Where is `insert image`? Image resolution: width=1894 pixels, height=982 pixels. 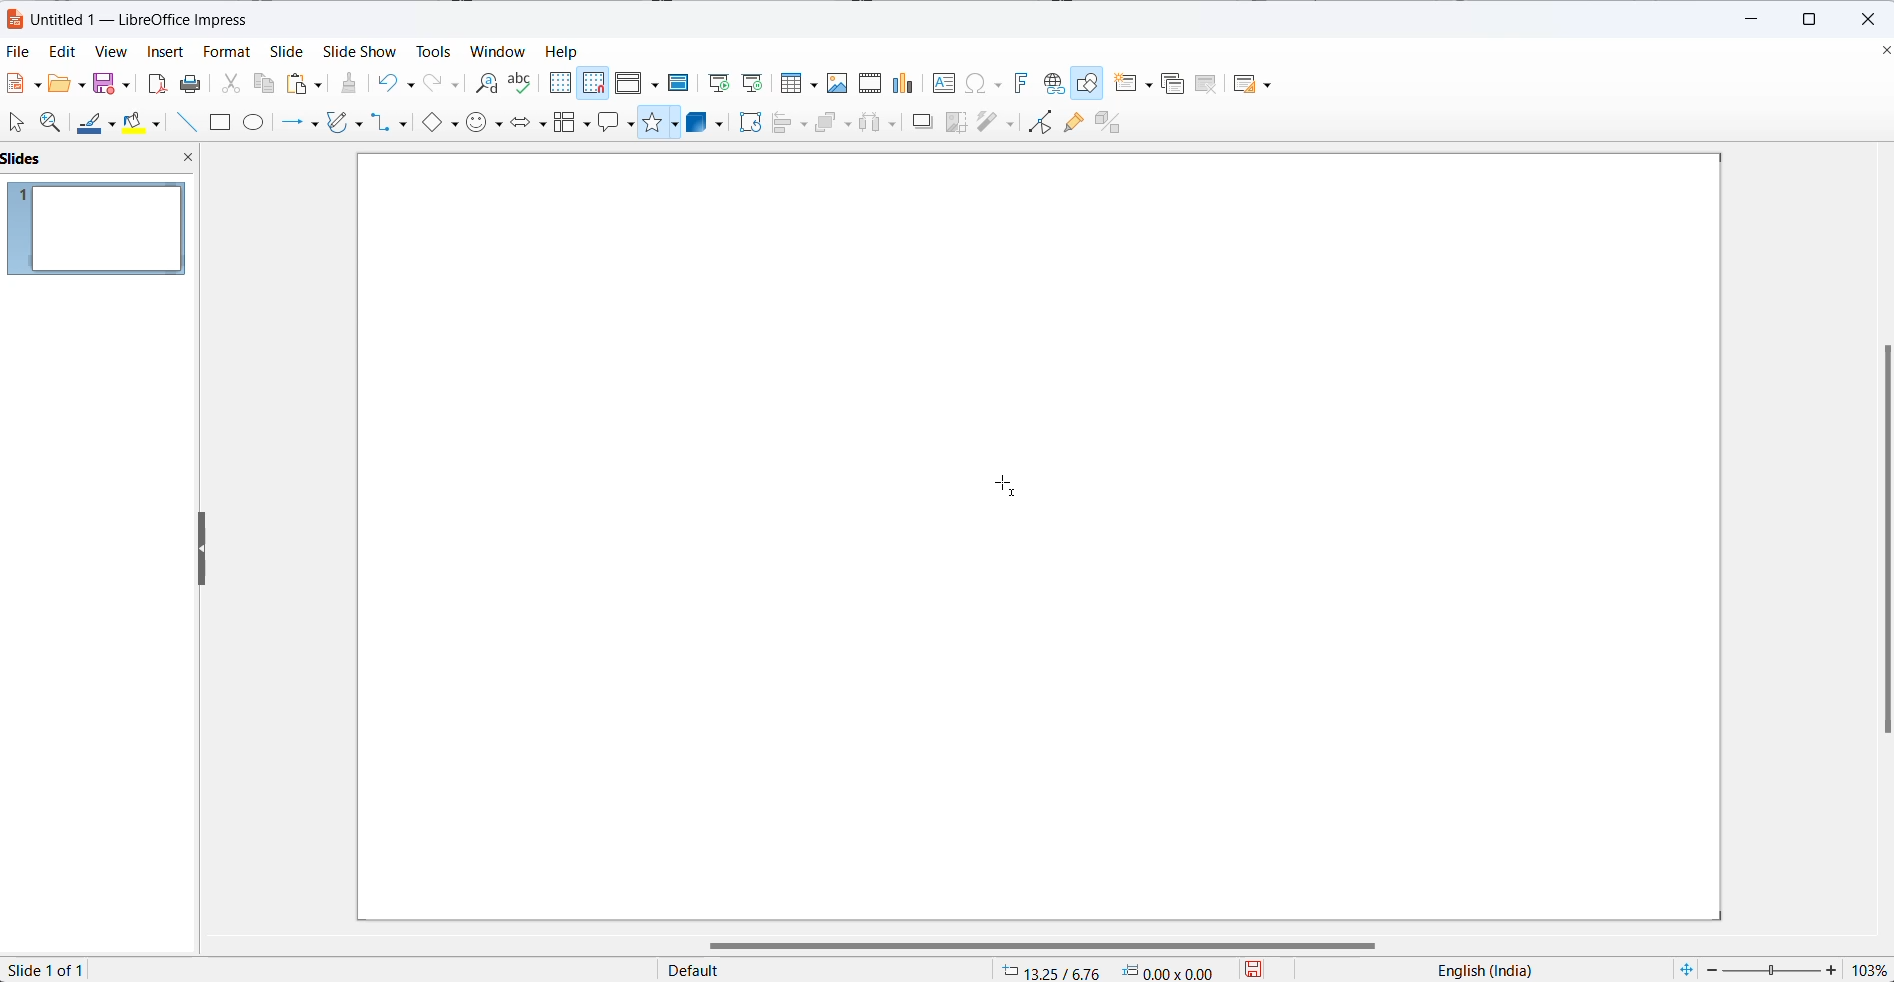
insert image is located at coordinates (834, 84).